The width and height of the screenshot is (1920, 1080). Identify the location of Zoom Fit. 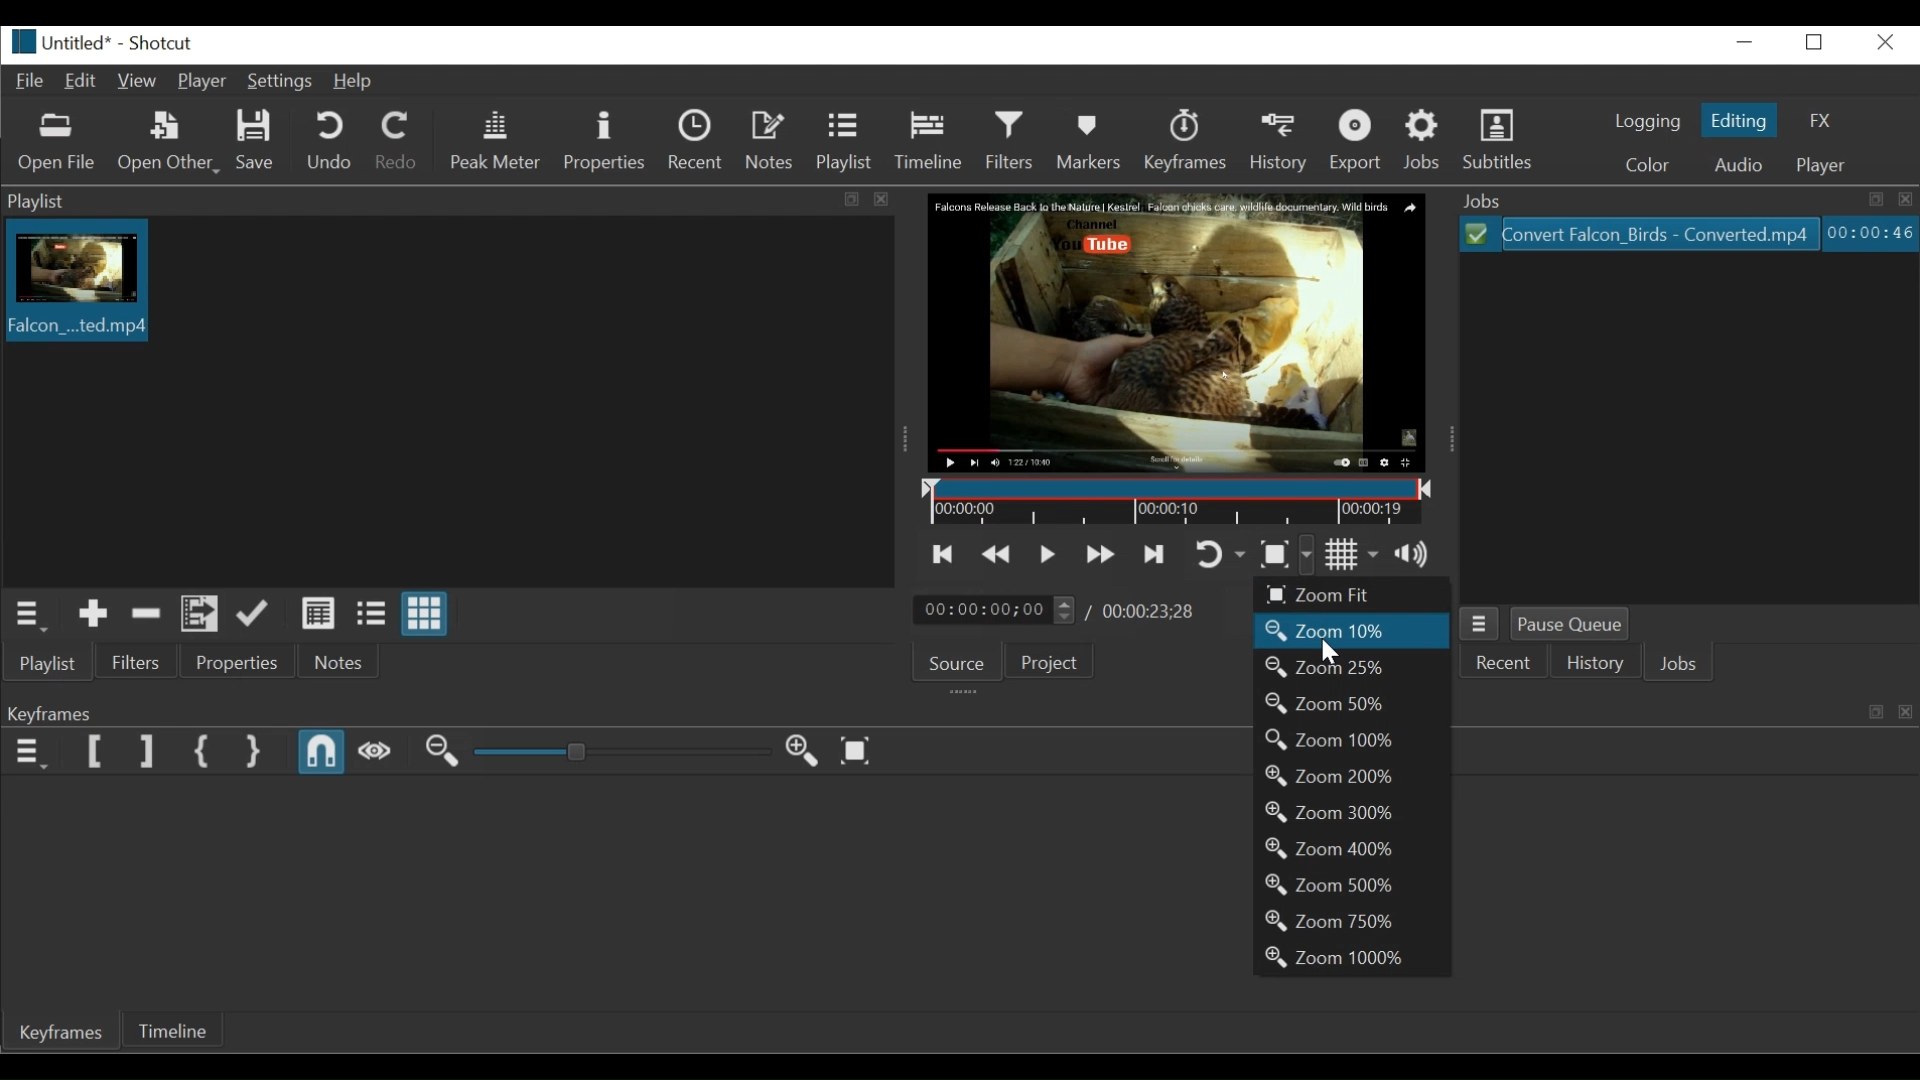
(1352, 595).